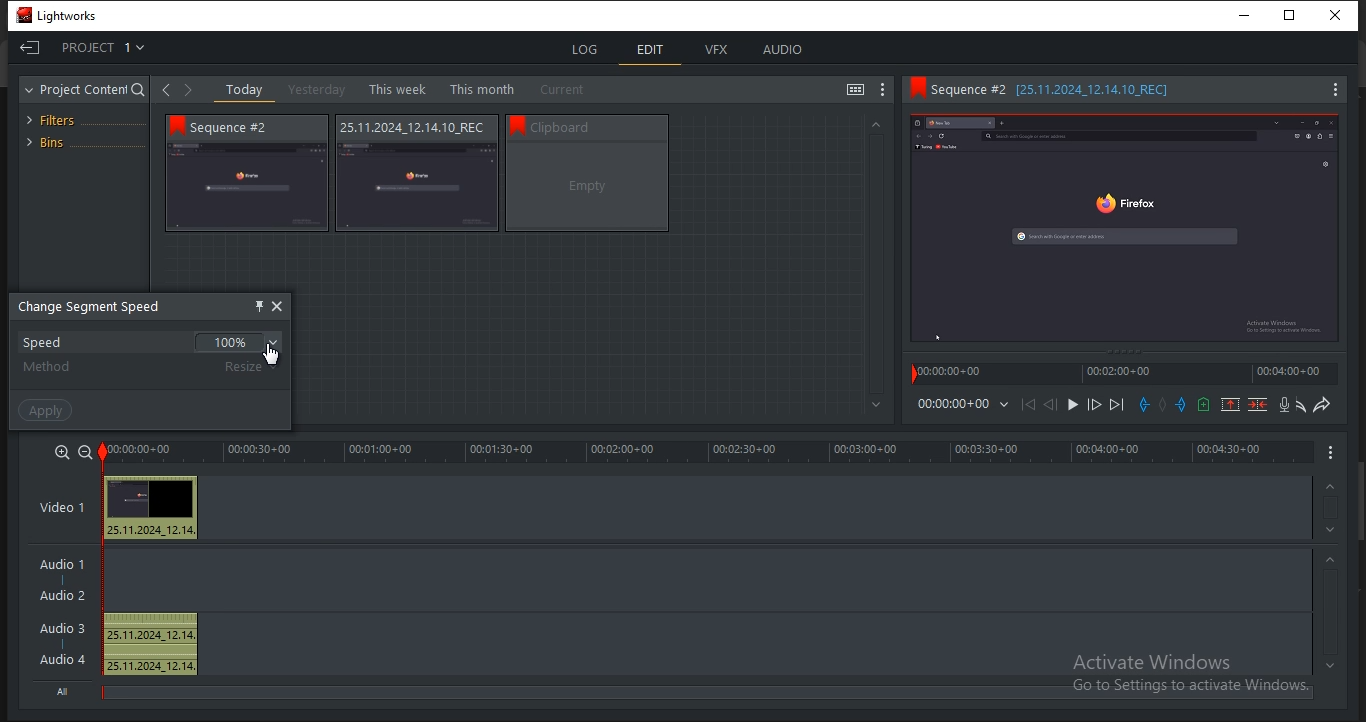 This screenshot has height=722, width=1366. I want to click on Restore, so click(1295, 13).